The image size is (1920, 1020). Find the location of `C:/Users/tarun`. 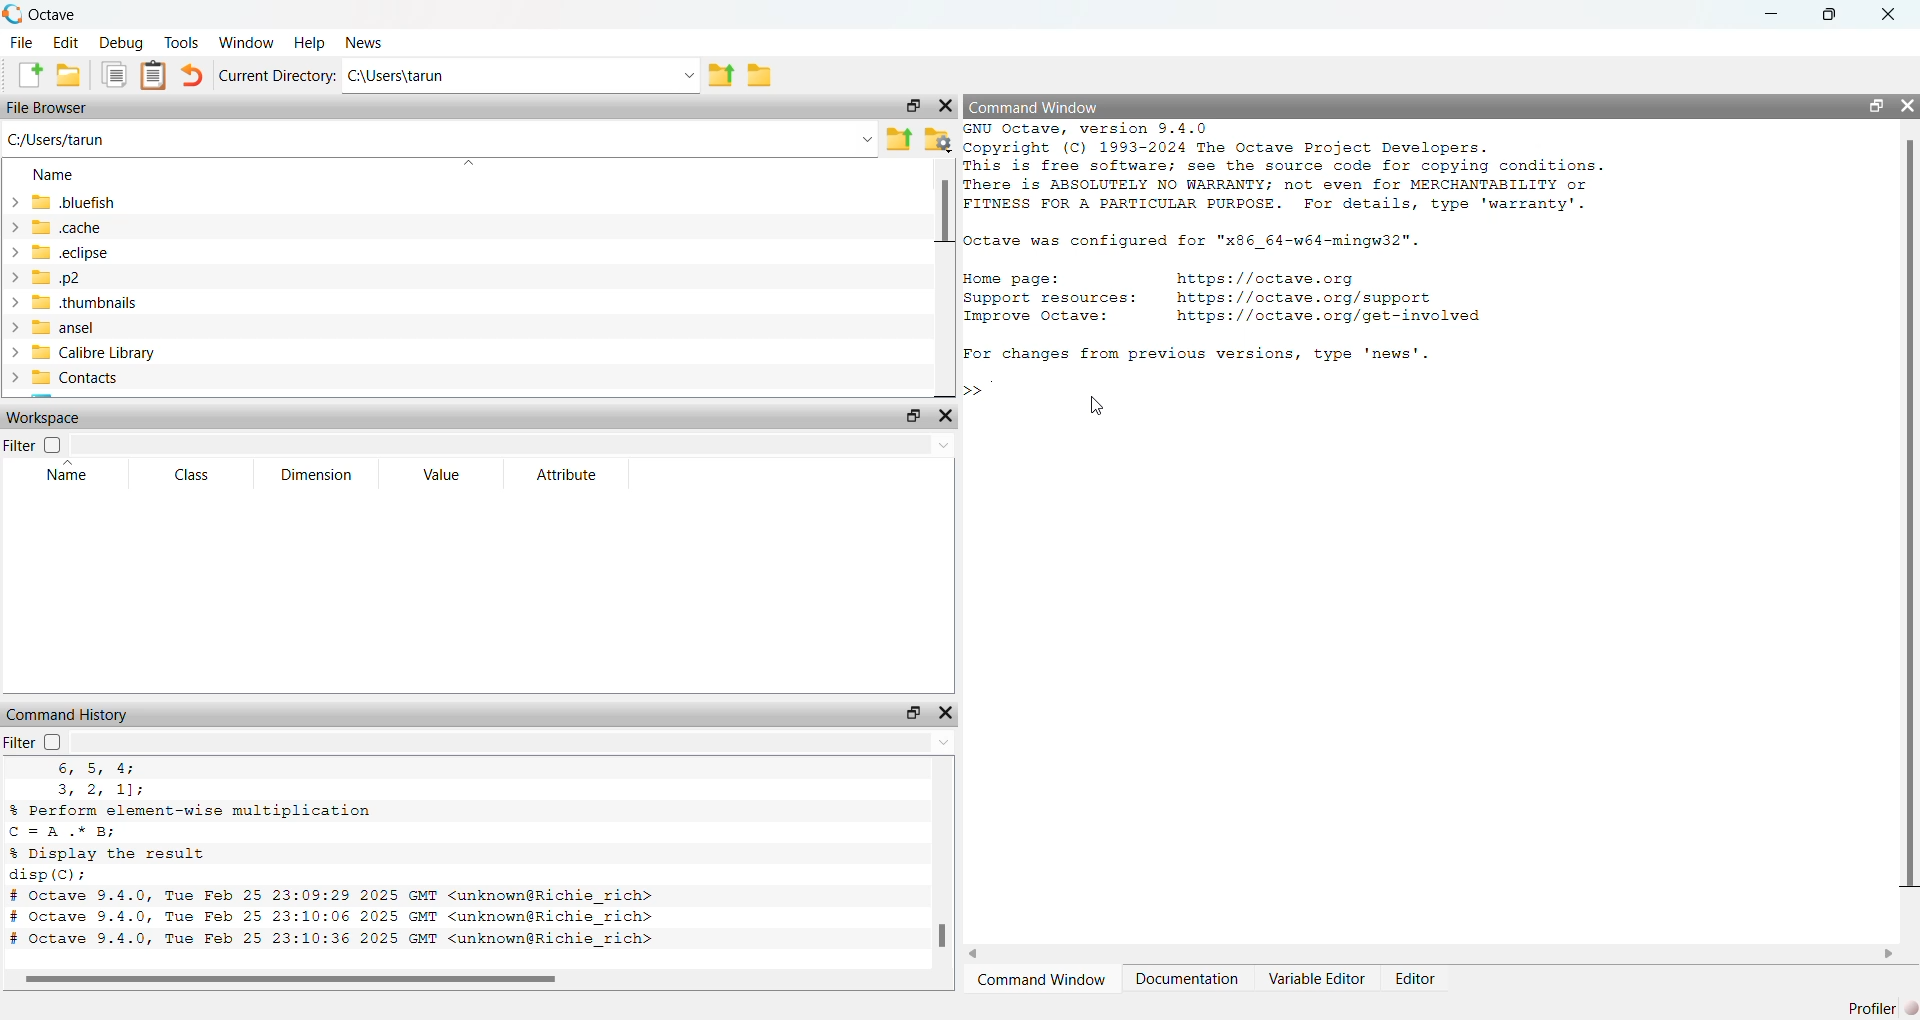

C:/Users/tarun is located at coordinates (441, 141).